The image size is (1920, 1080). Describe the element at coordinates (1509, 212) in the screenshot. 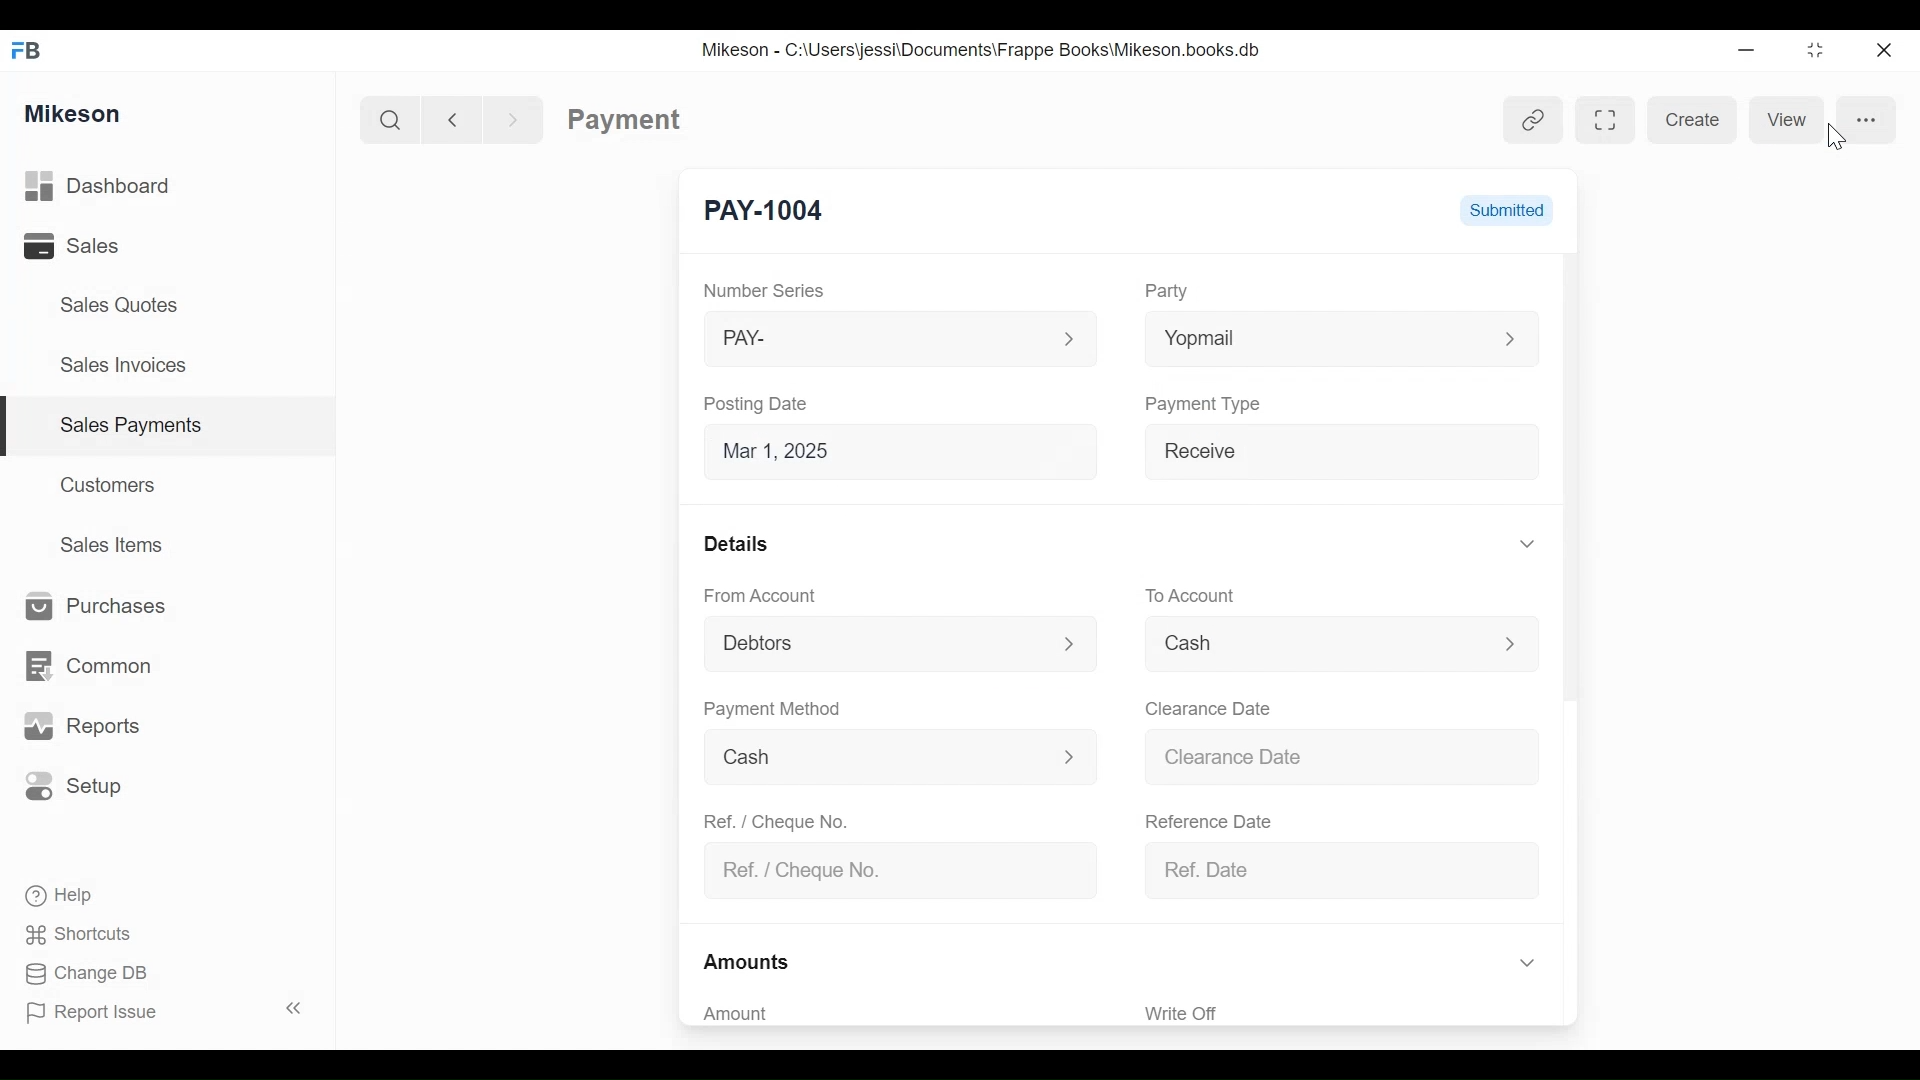

I see `Submitted` at that location.